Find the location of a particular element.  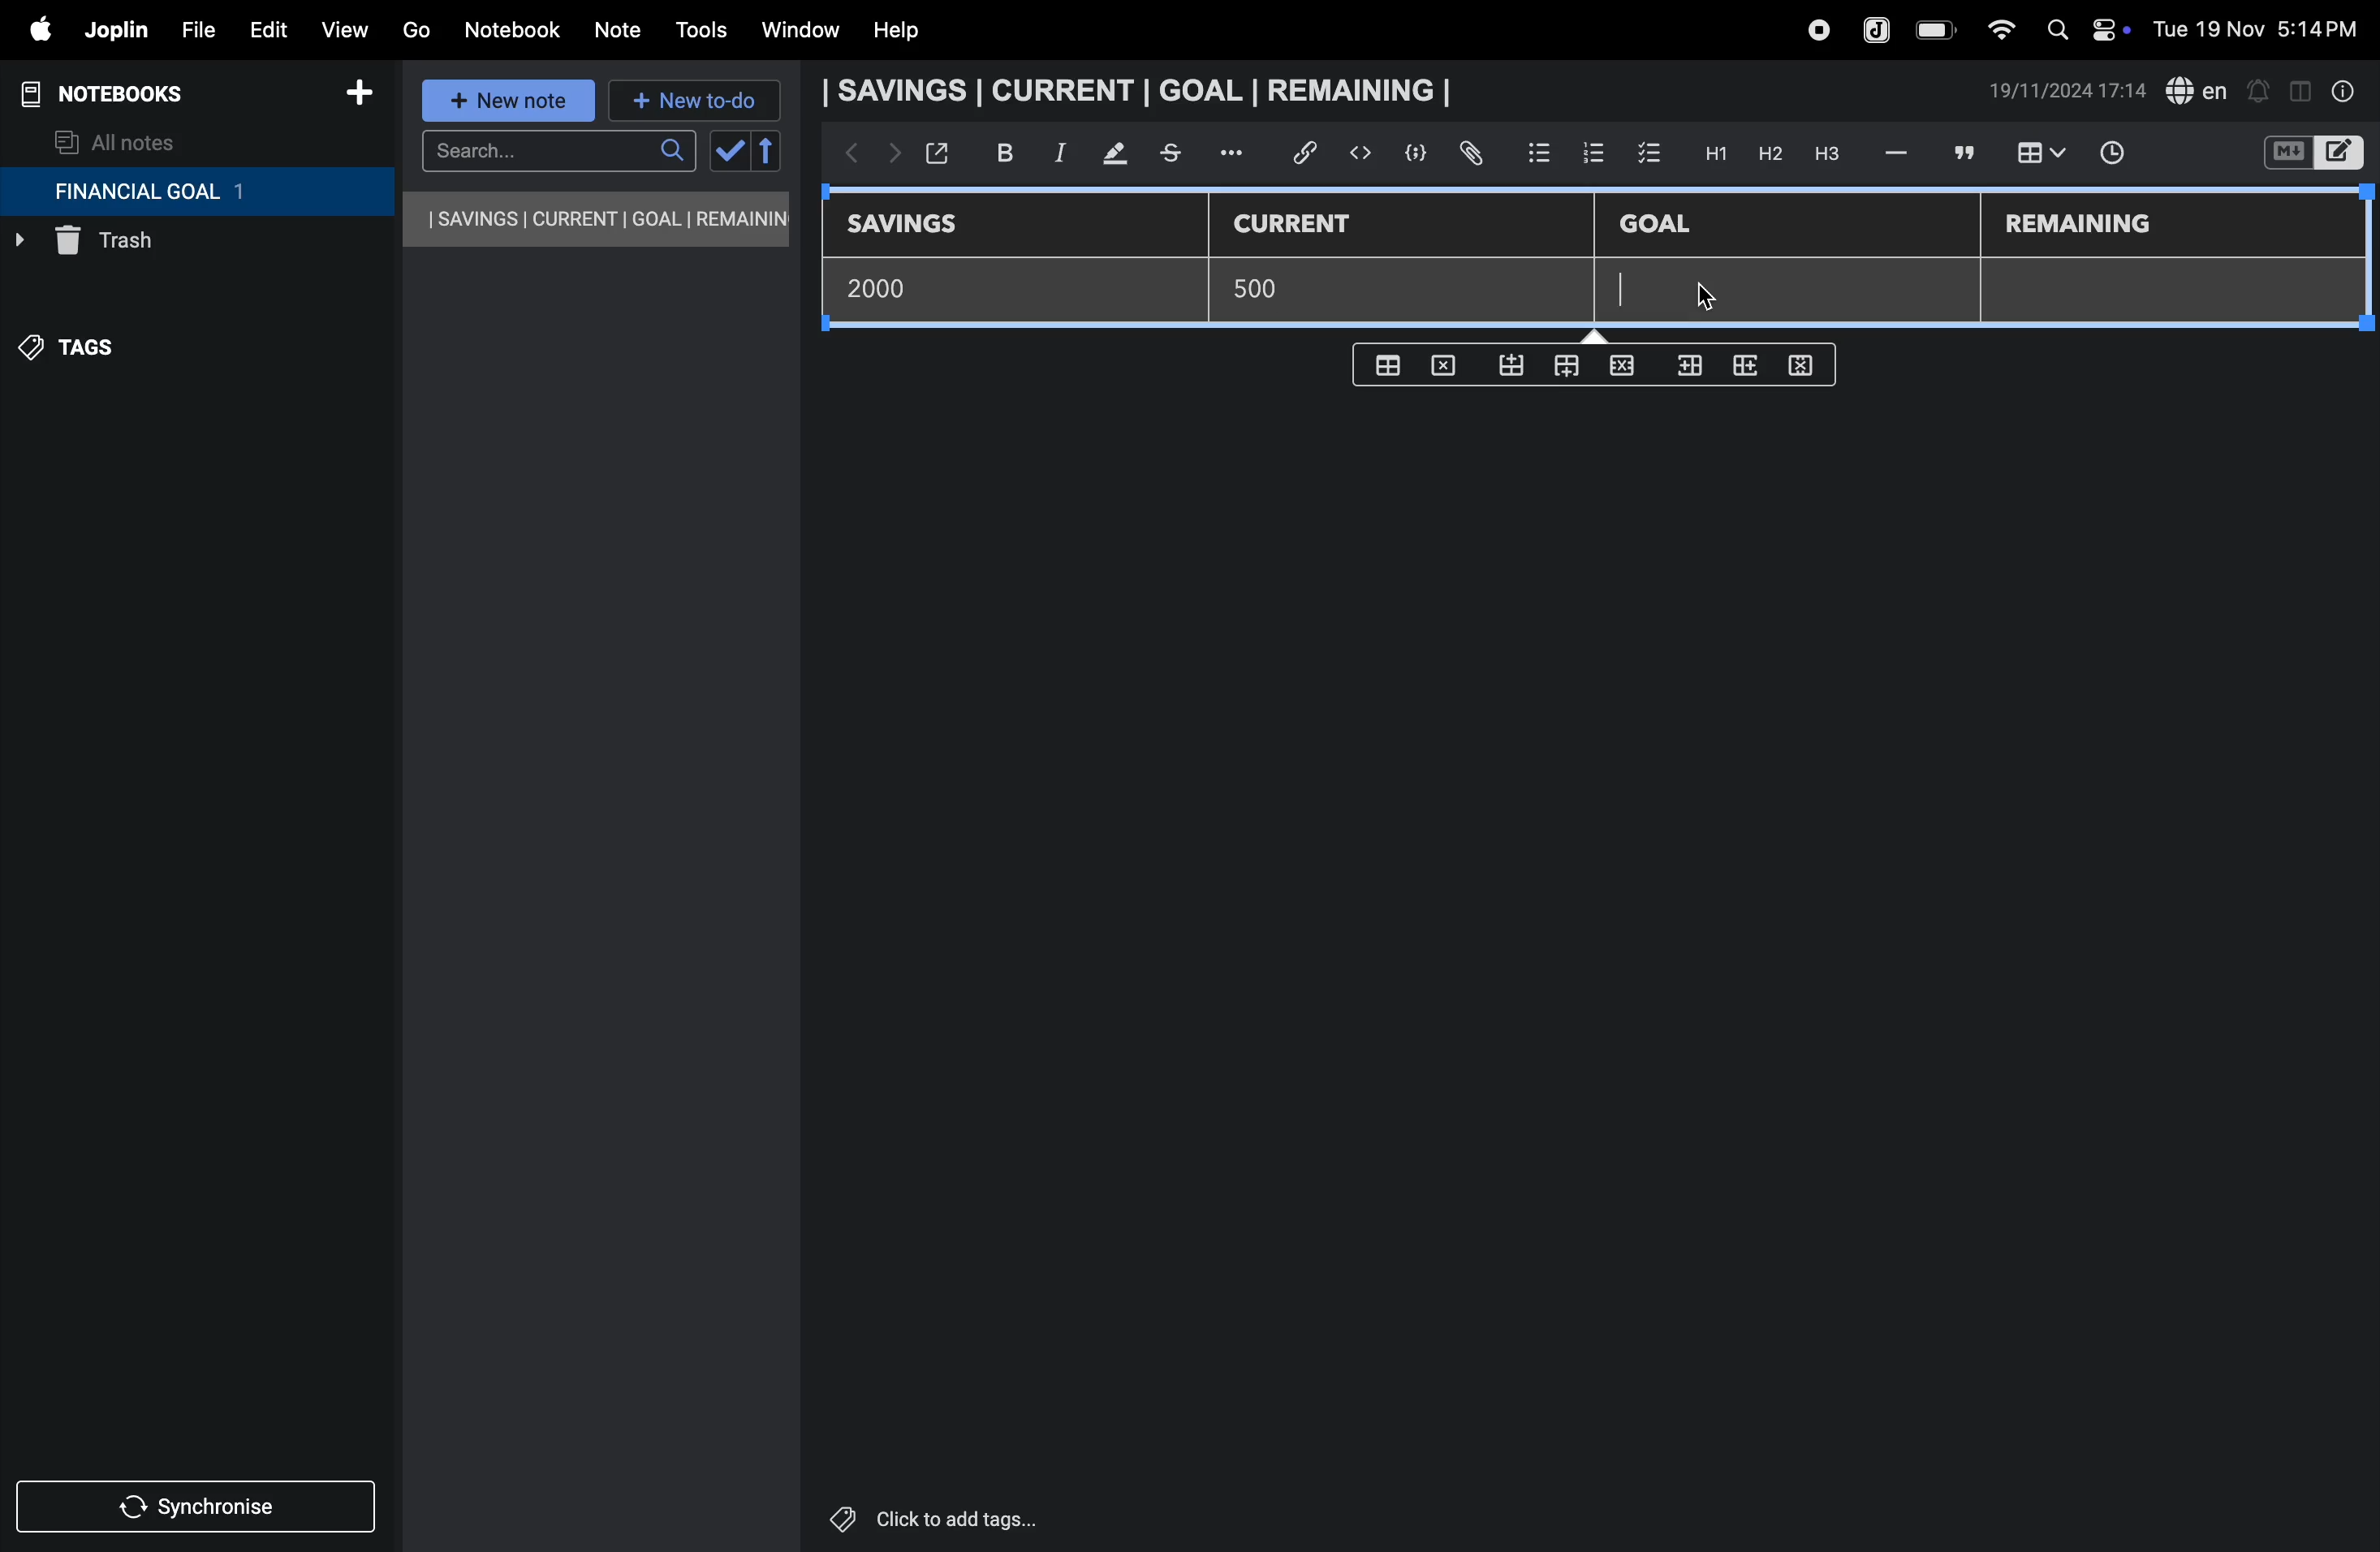

savings is located at coordinates (917, 226).